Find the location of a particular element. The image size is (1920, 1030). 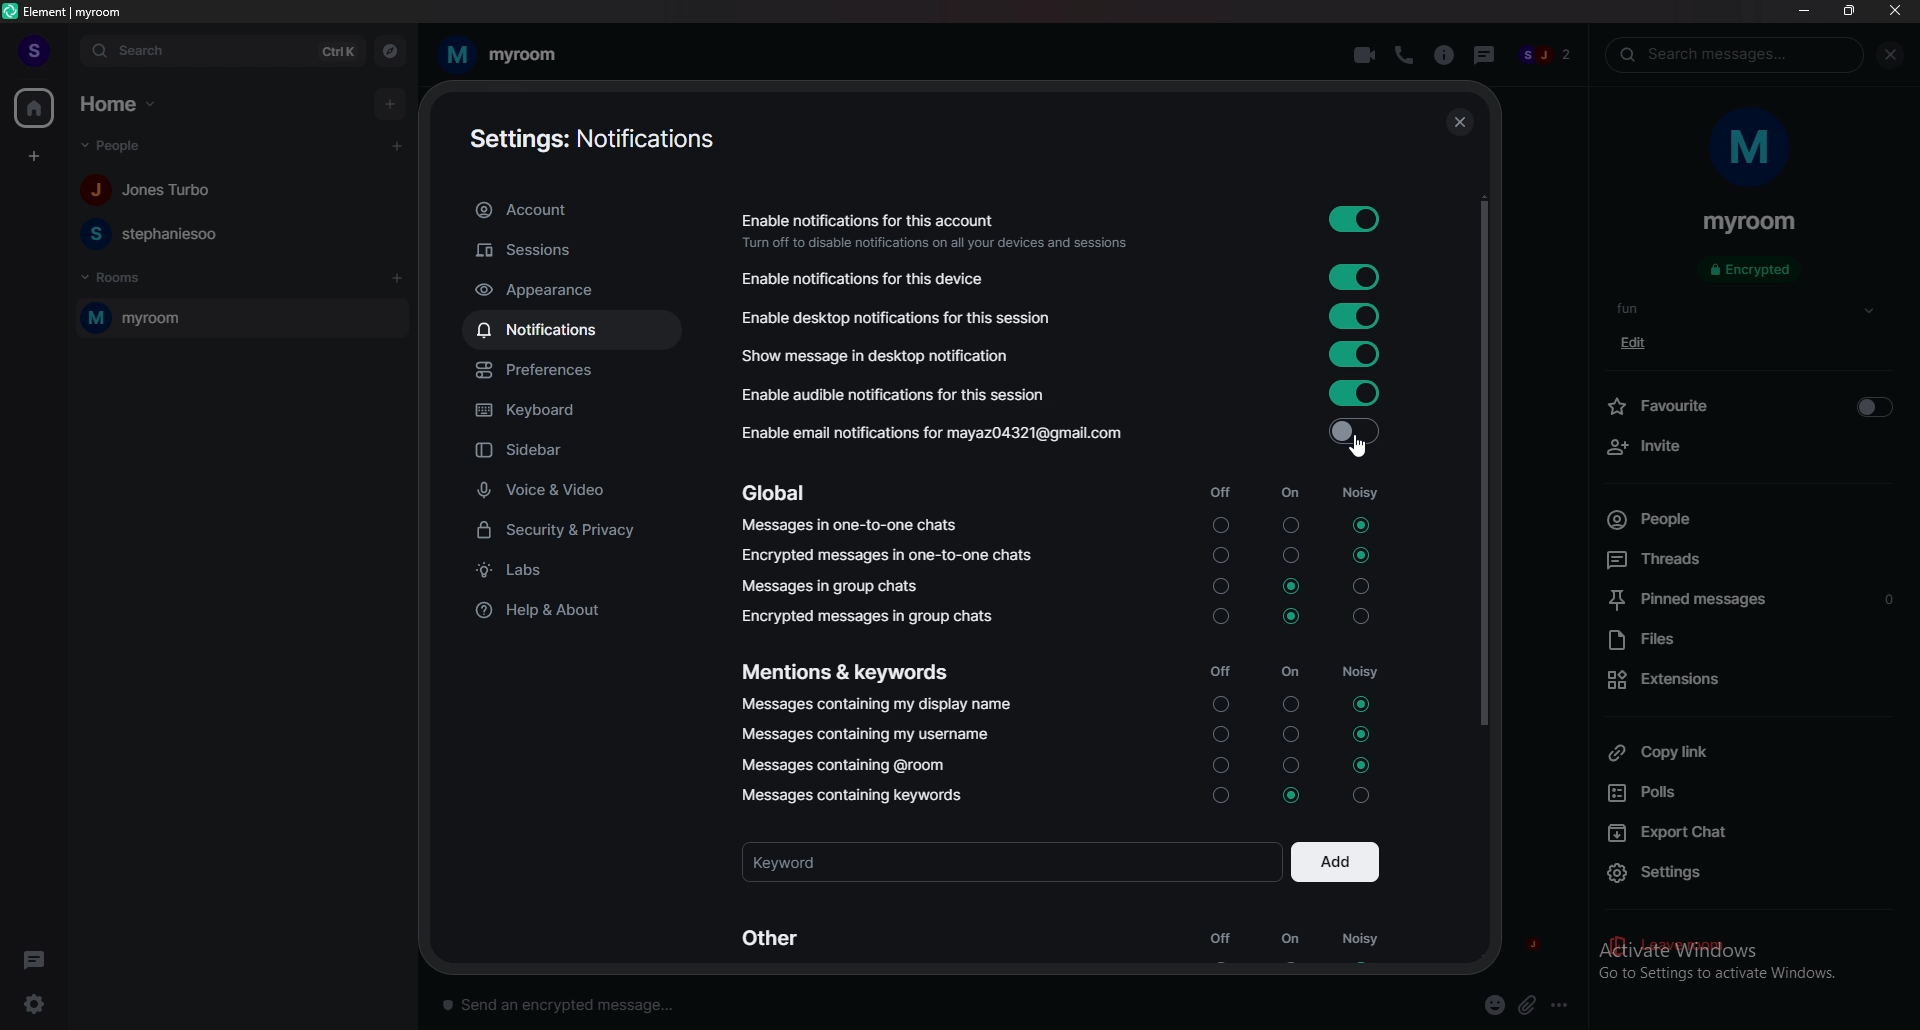

messages containing my username is located at coordinates (866, 733).